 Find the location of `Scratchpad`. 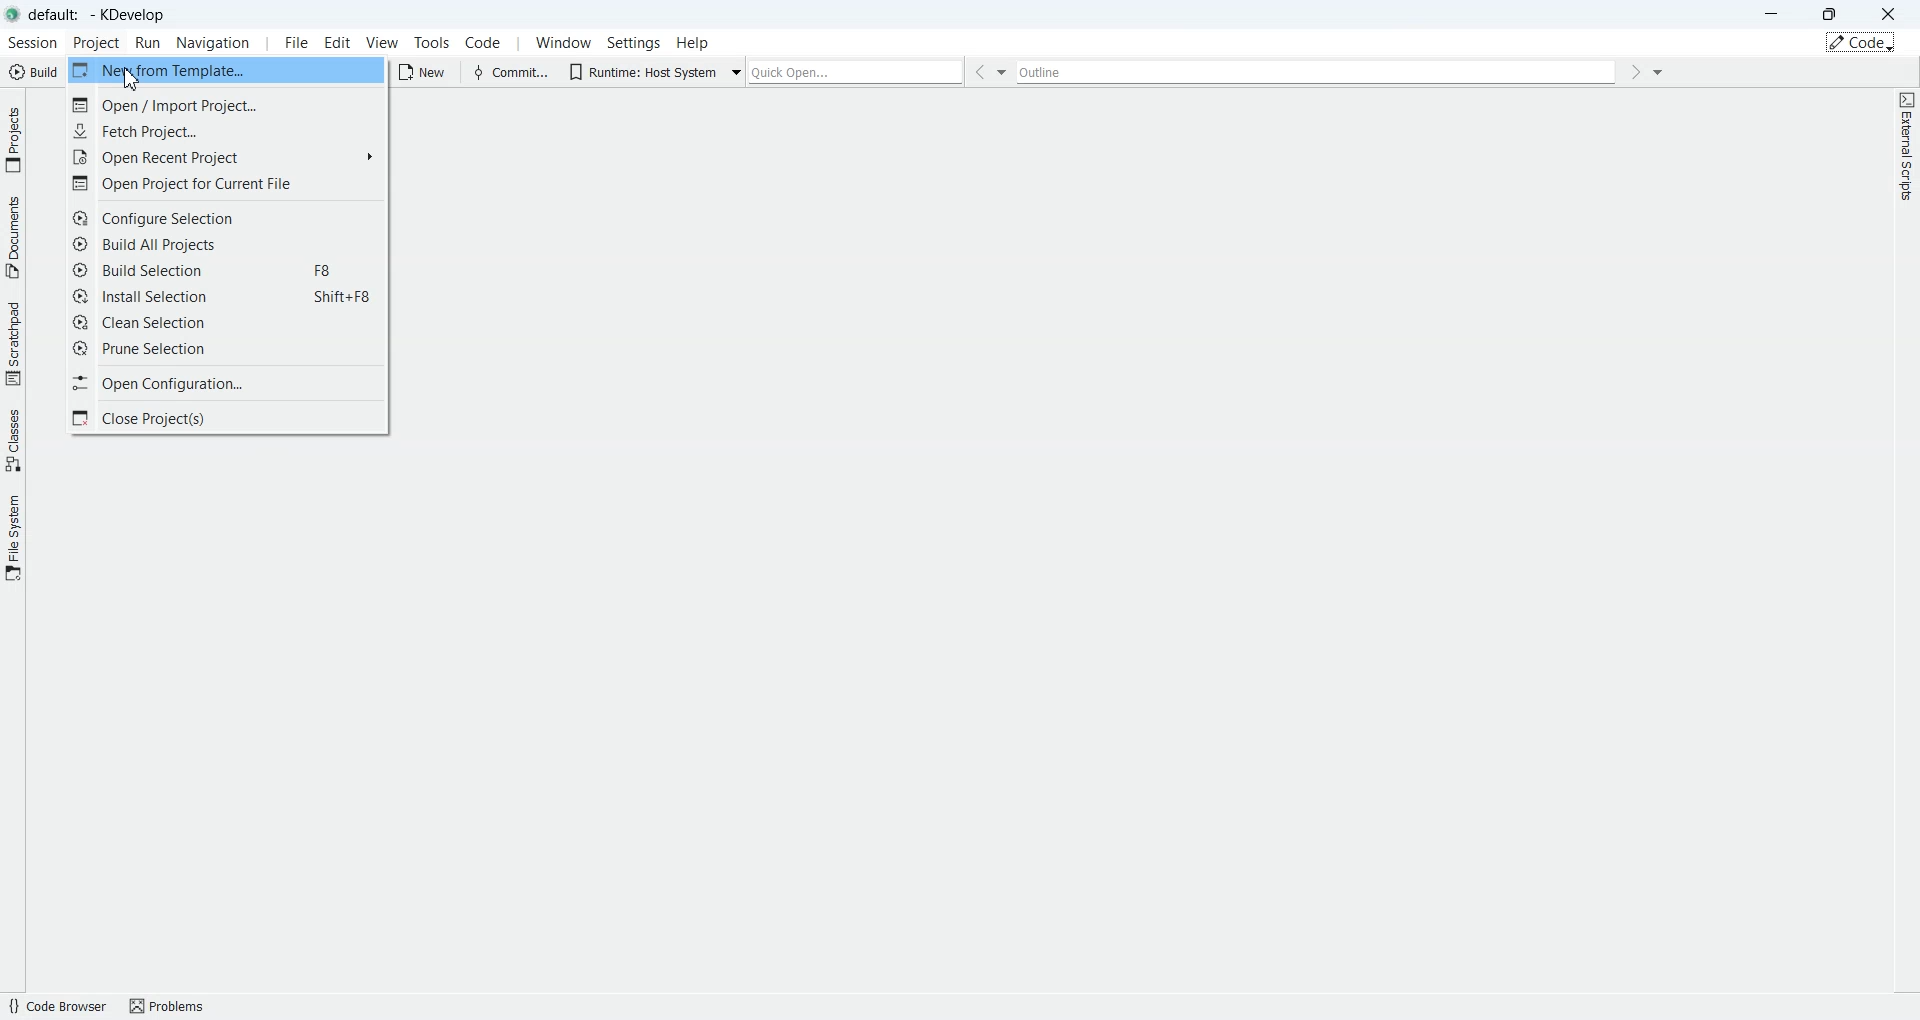

Scratchpad is located at coordinates (13, 342).